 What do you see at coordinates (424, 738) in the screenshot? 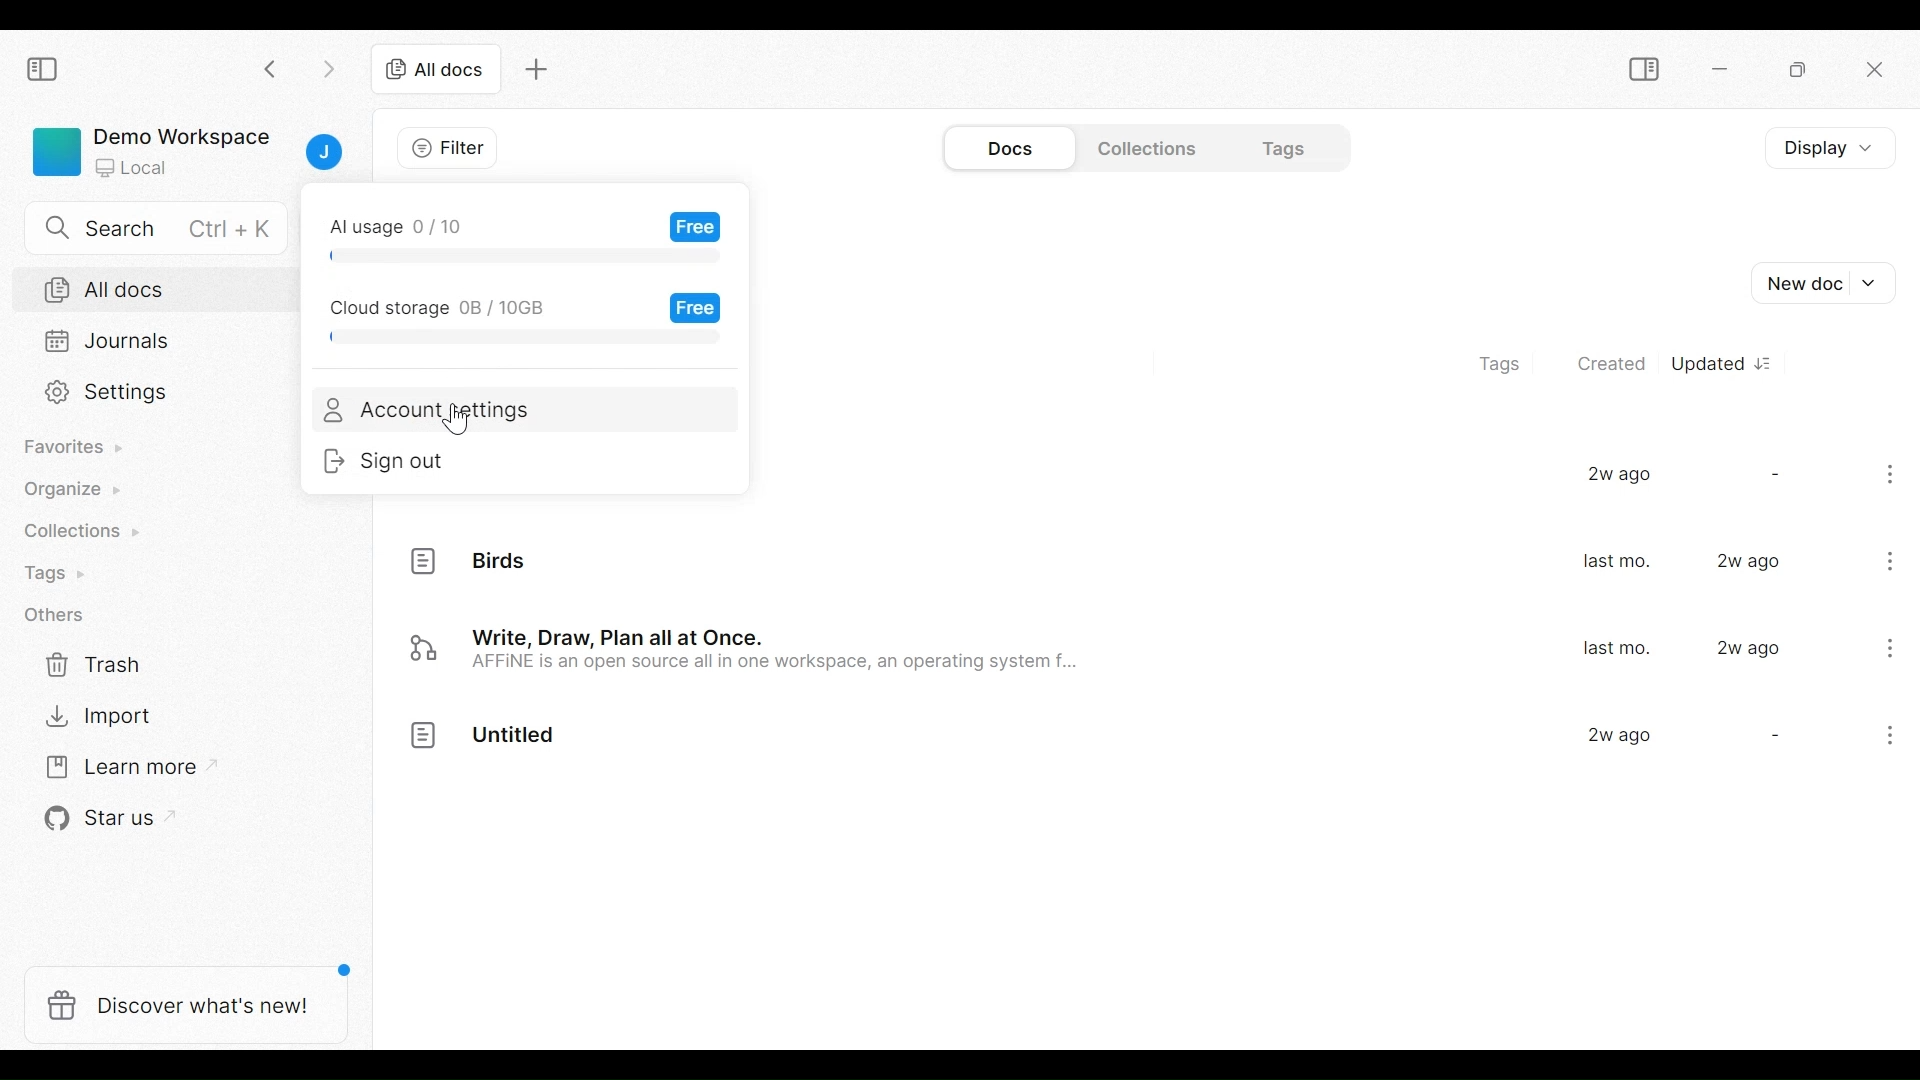
I see `icon` at bounding box center [424, 738].